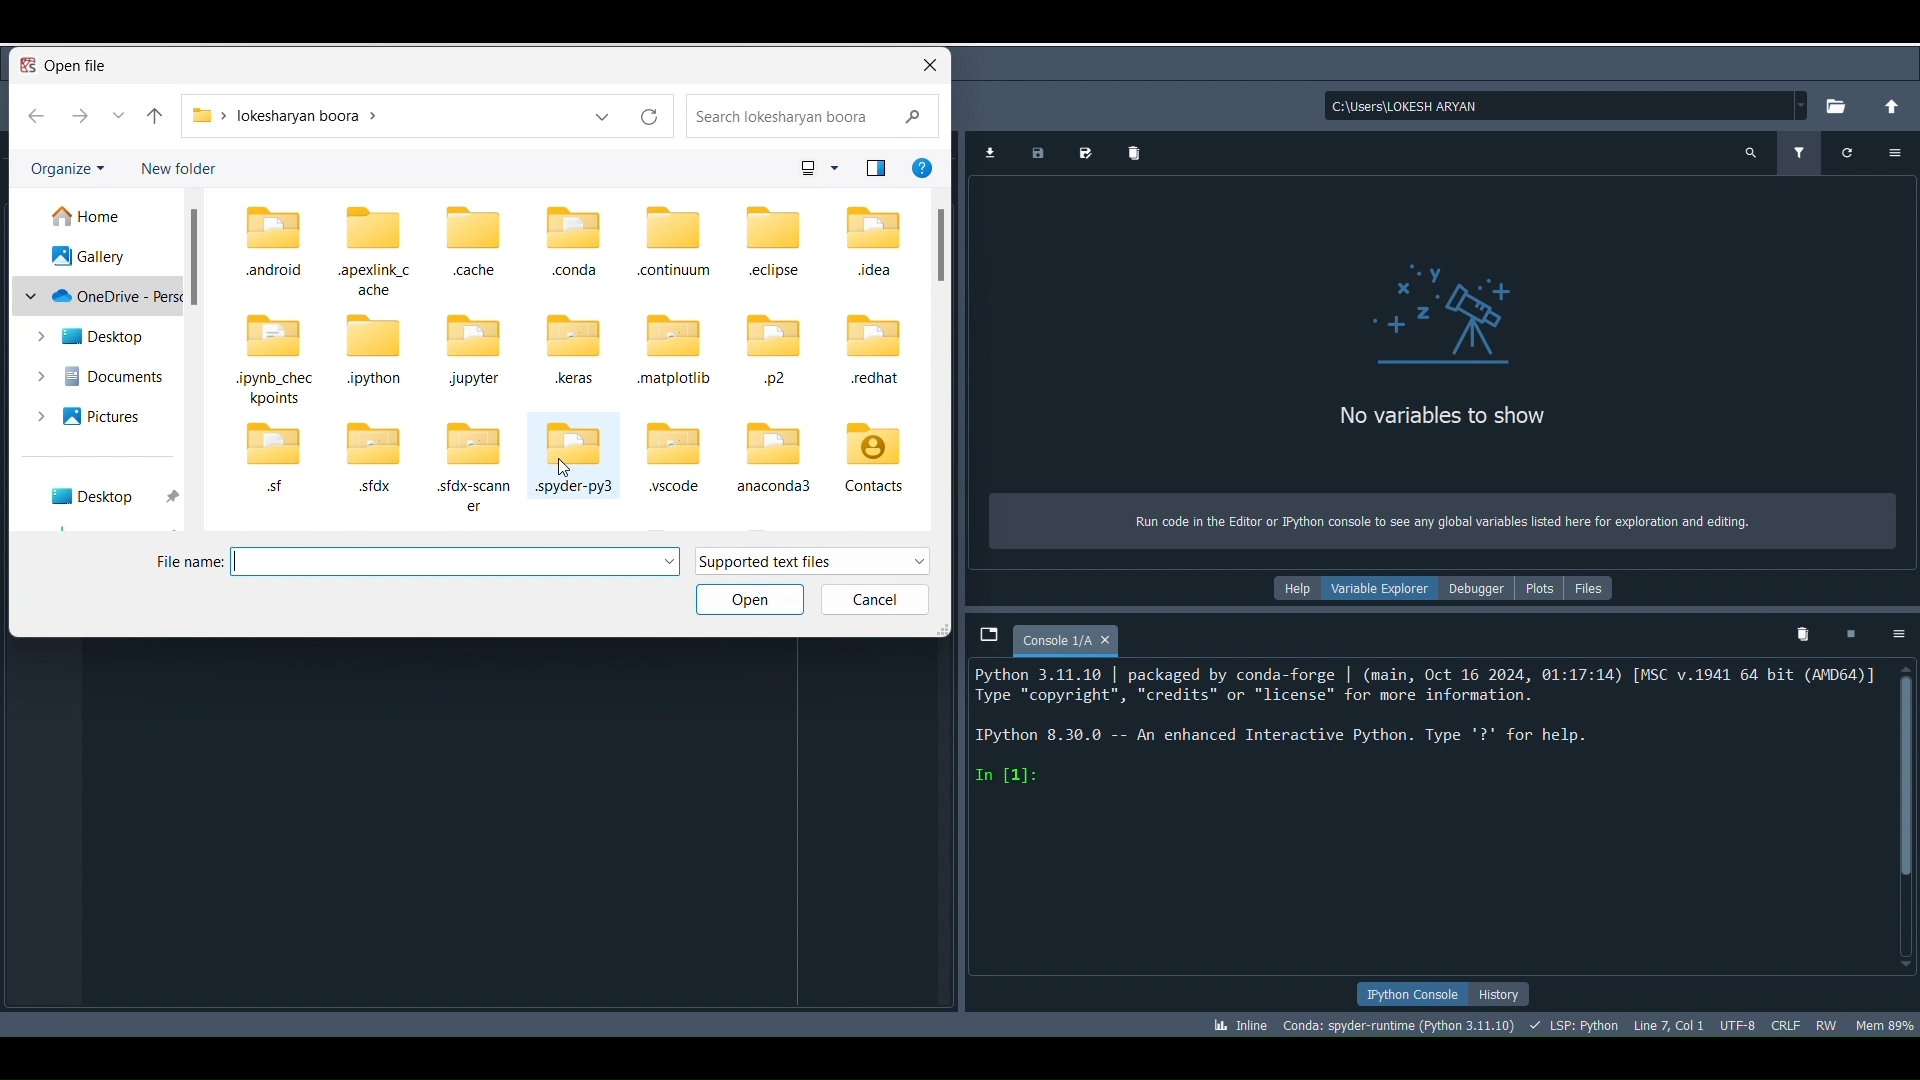 The height and width of the screenshot is (1080, 1920). What do you see at coordinates (190, 564) in the screenshot?
I see `File Name` at bounding box center [190, 564].